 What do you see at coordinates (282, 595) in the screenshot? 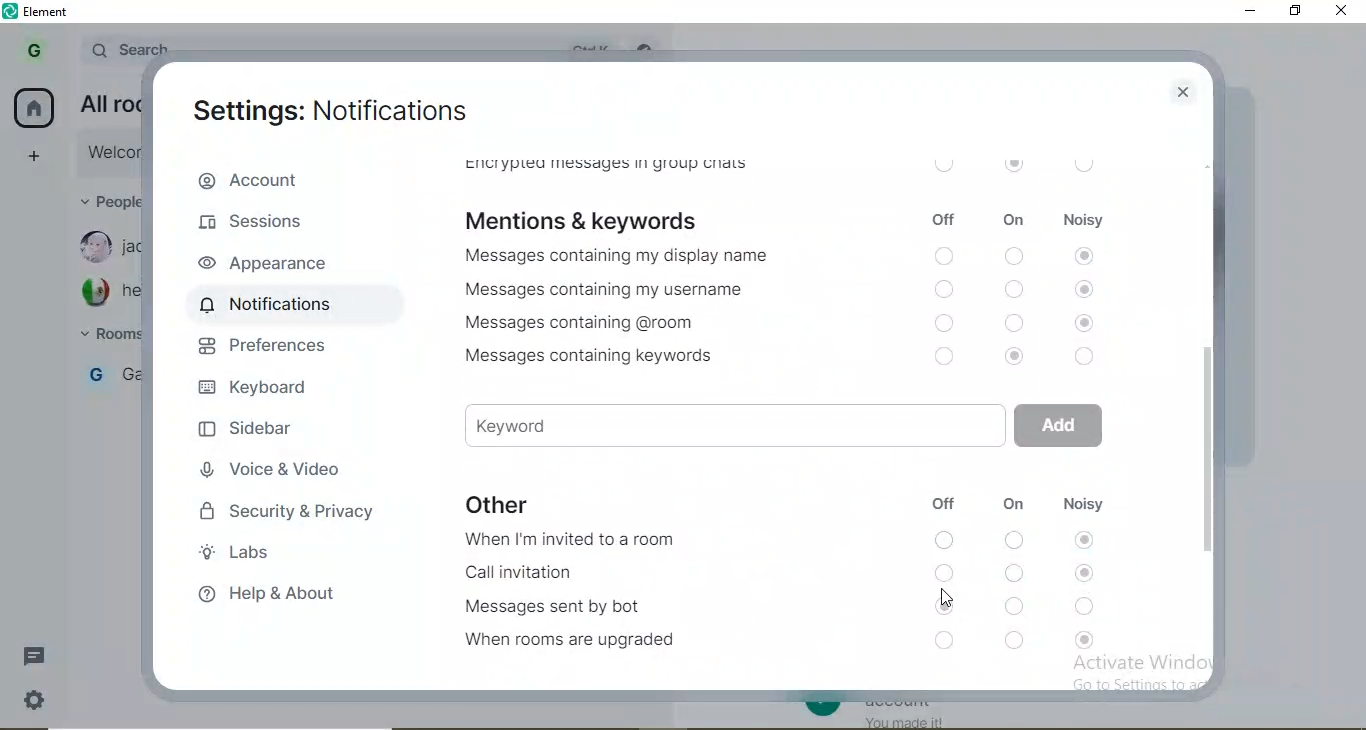
I see `help & about` at bounding box center [282, 595].